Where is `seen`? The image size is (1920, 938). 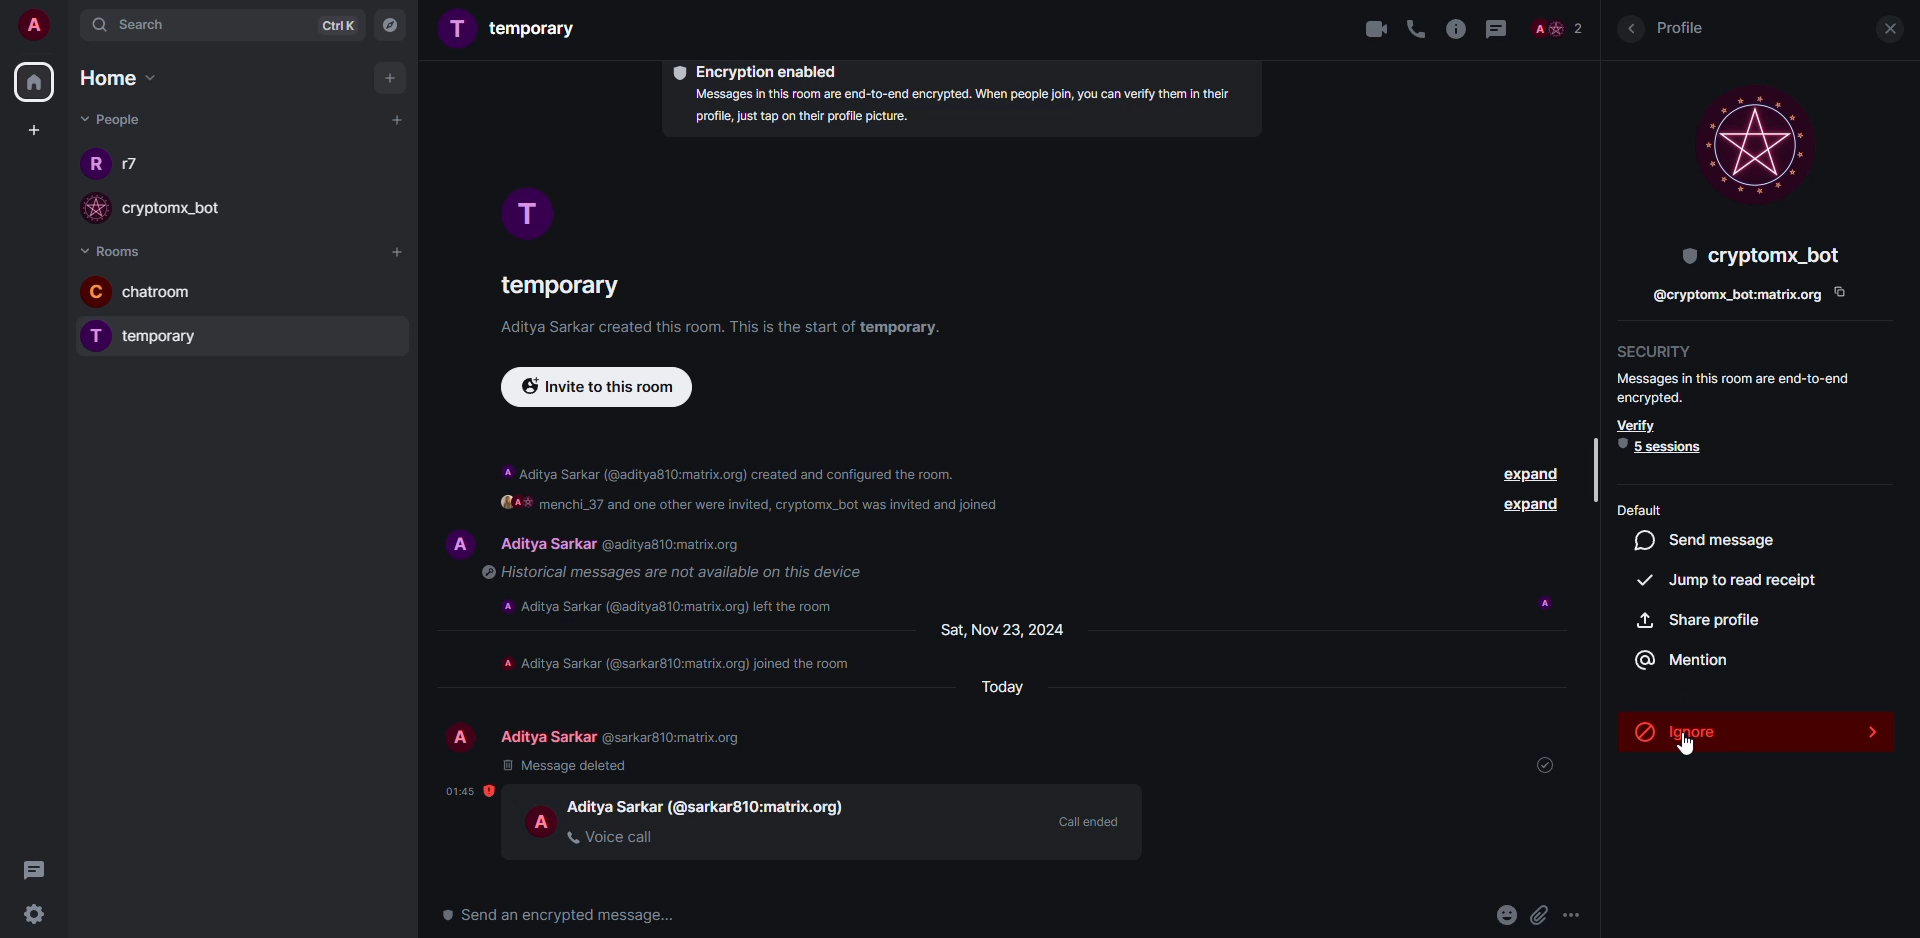 seen is located at coordinates (1546, 603).